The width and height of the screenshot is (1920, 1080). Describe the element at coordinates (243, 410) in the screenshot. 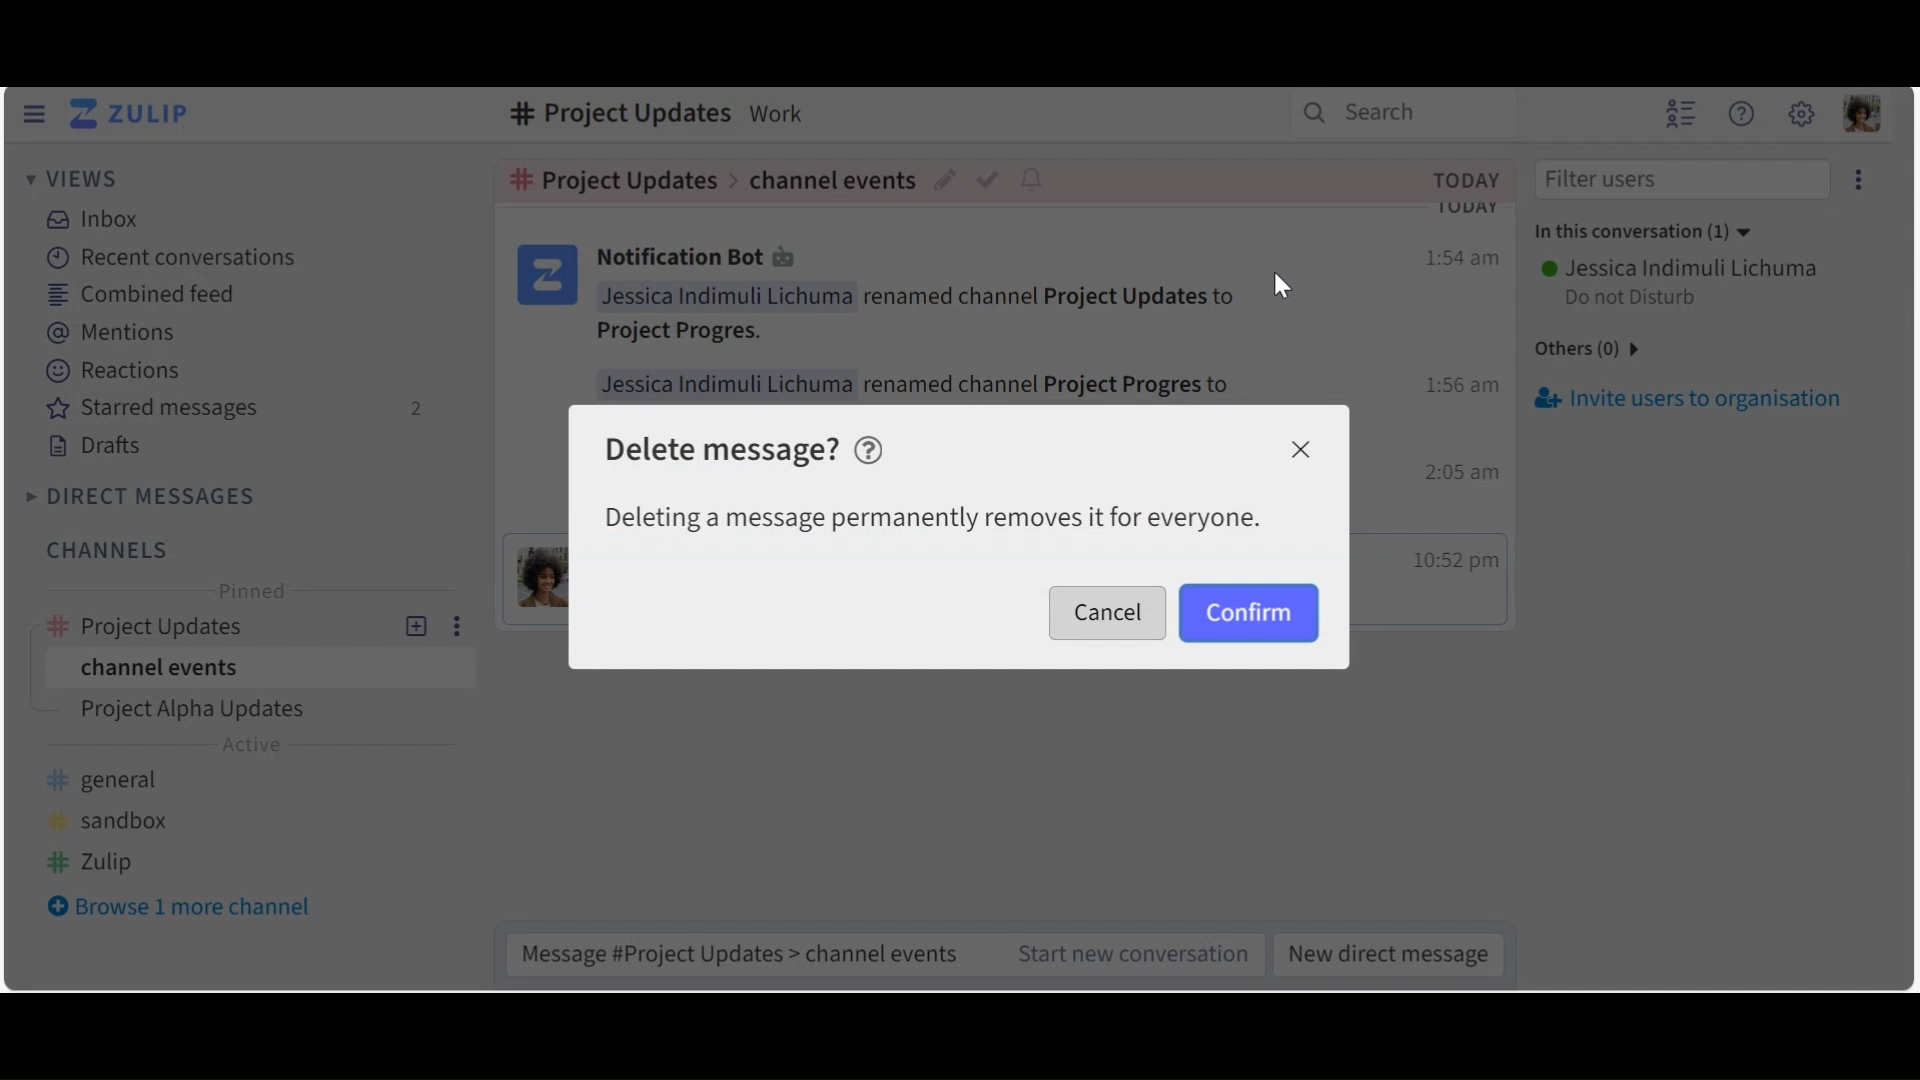

I see `Starred messages` at that location.